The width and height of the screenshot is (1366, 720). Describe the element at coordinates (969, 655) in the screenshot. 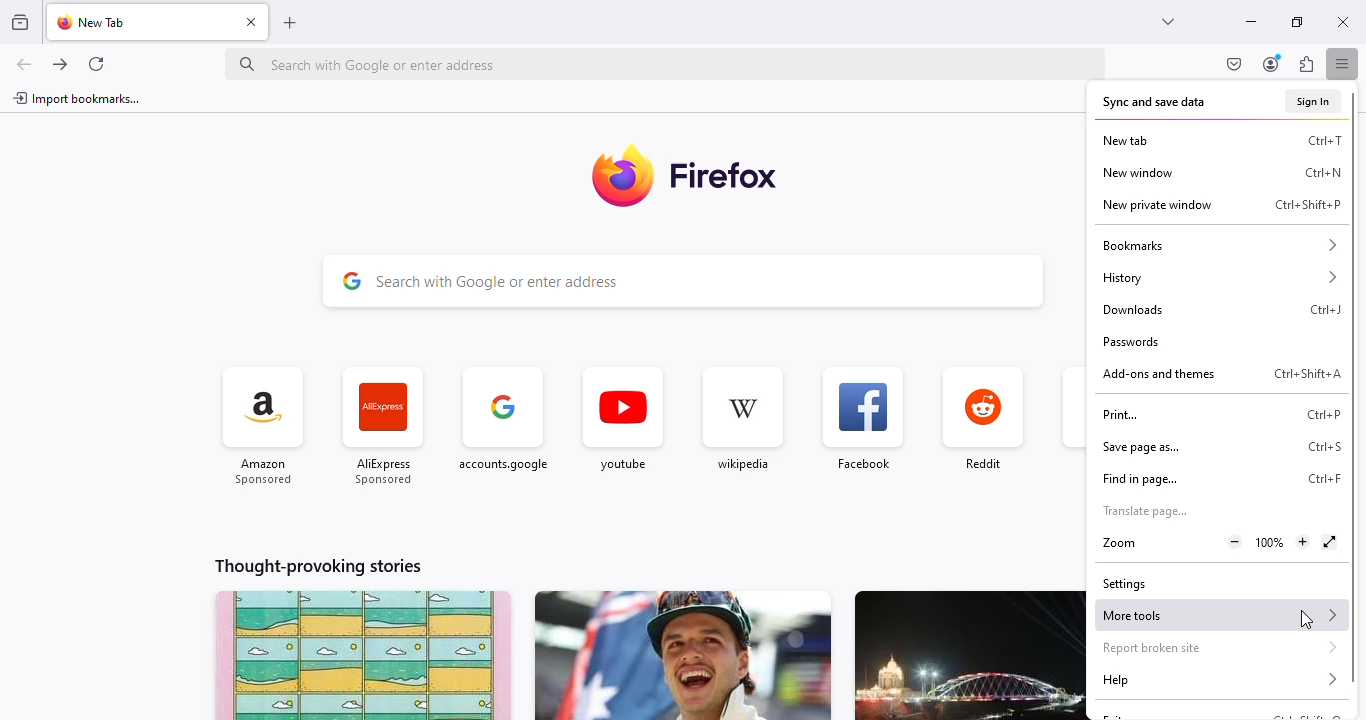

I see `story` at that location.